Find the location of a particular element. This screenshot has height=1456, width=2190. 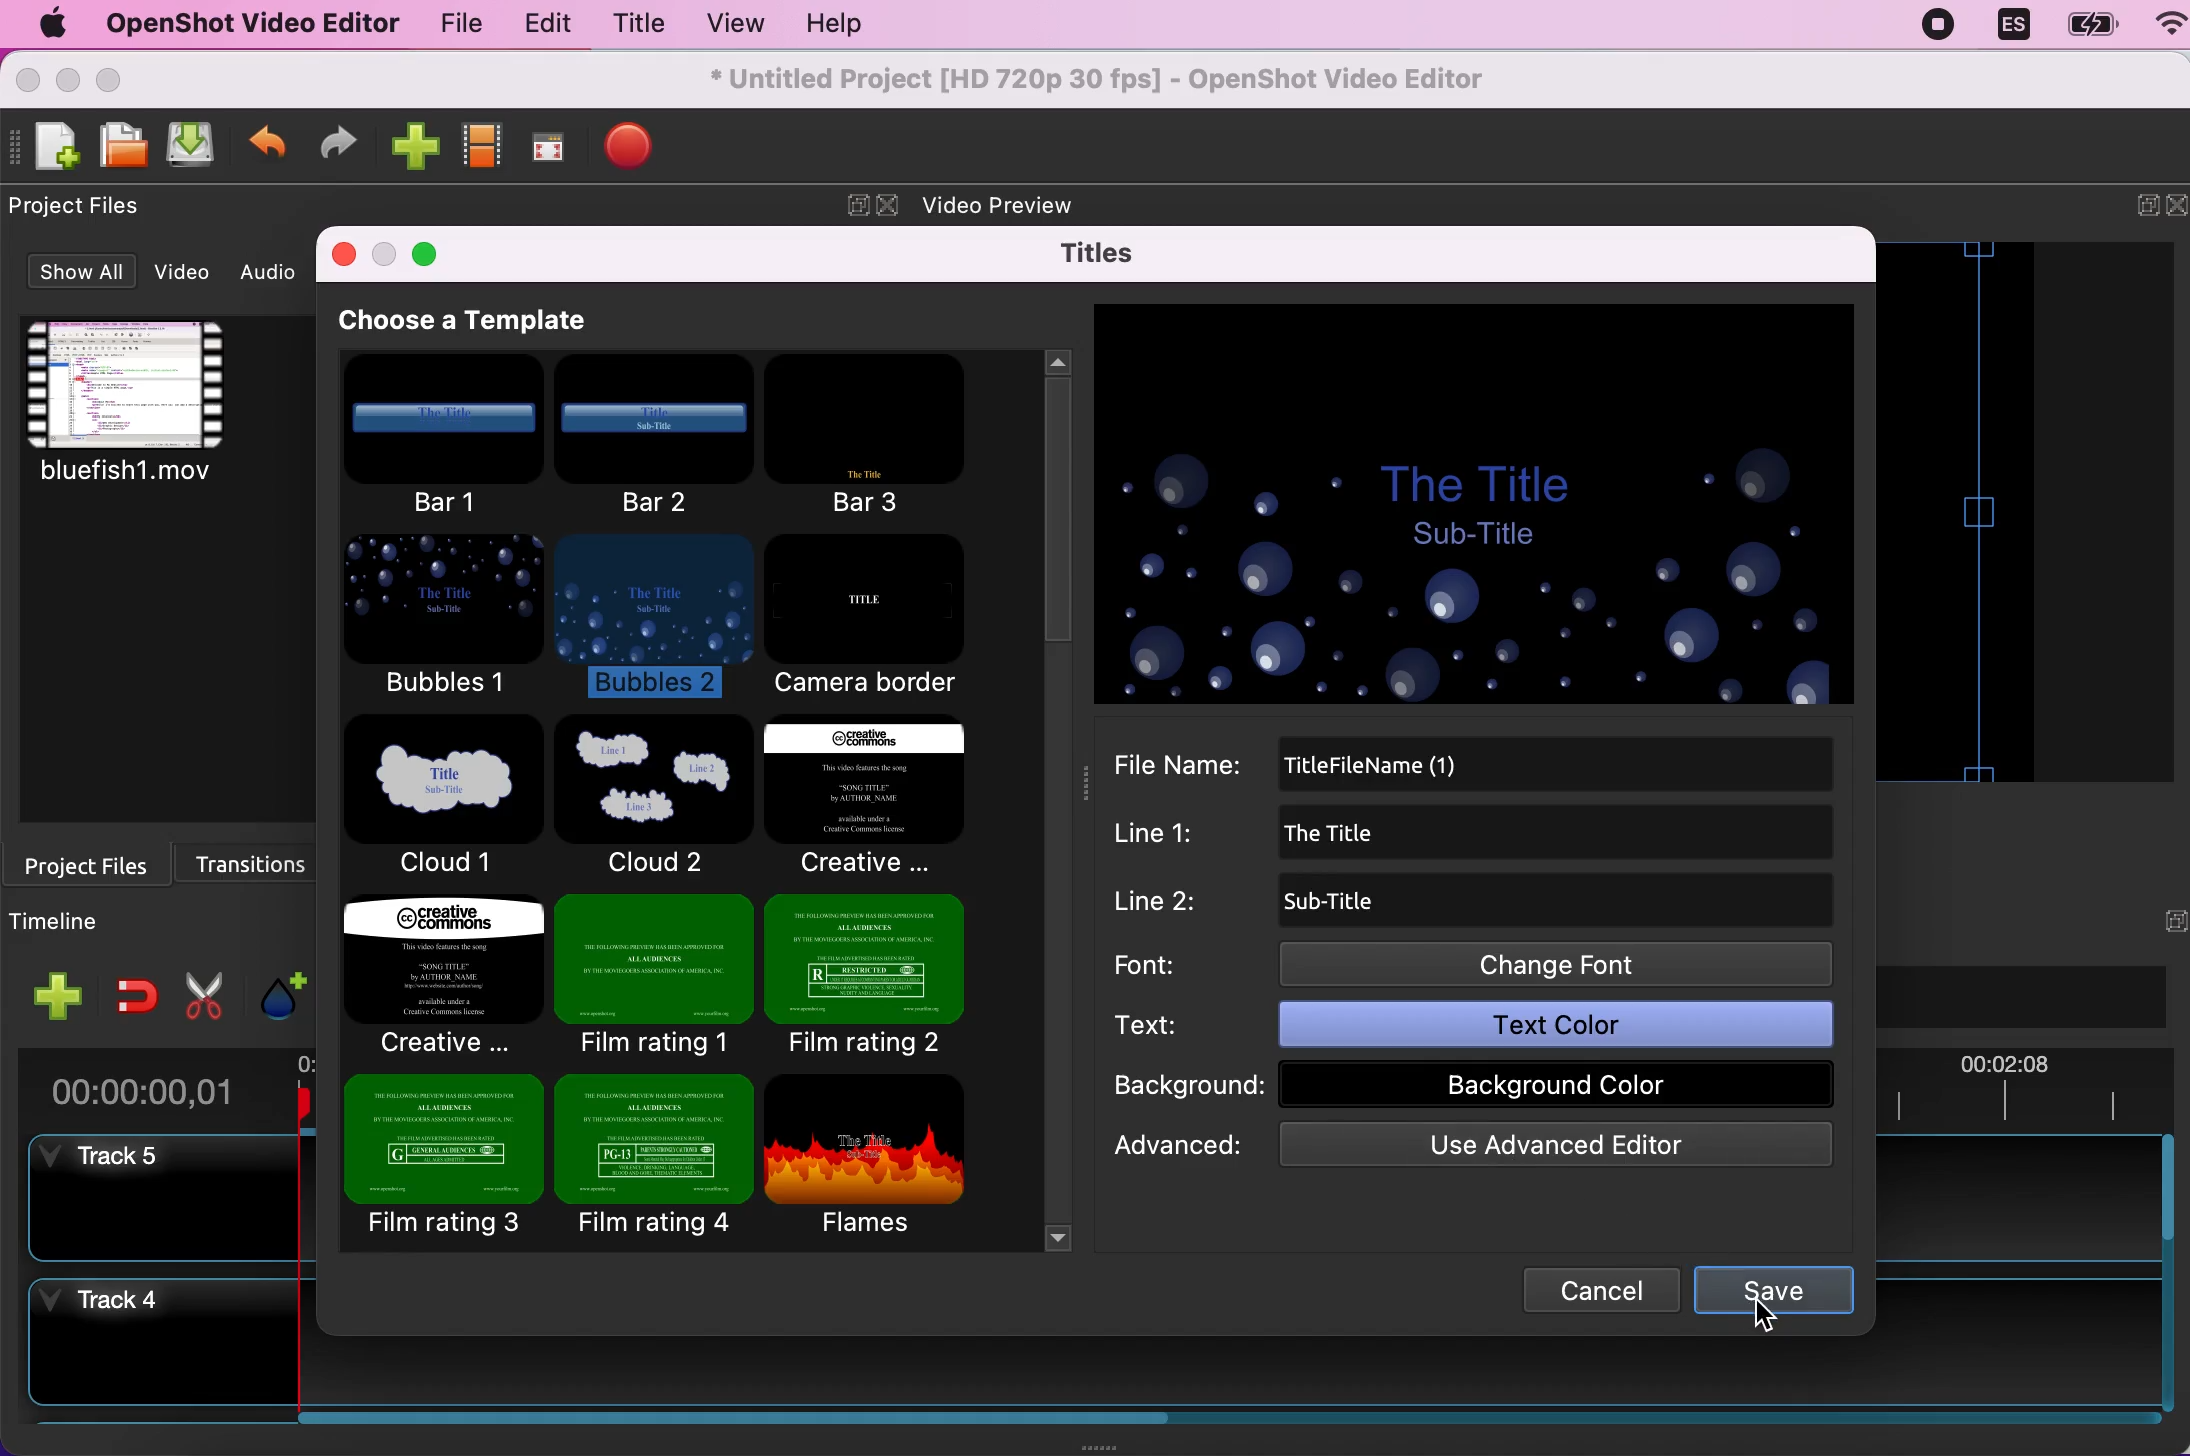

close is located at coordinates (29, 80).